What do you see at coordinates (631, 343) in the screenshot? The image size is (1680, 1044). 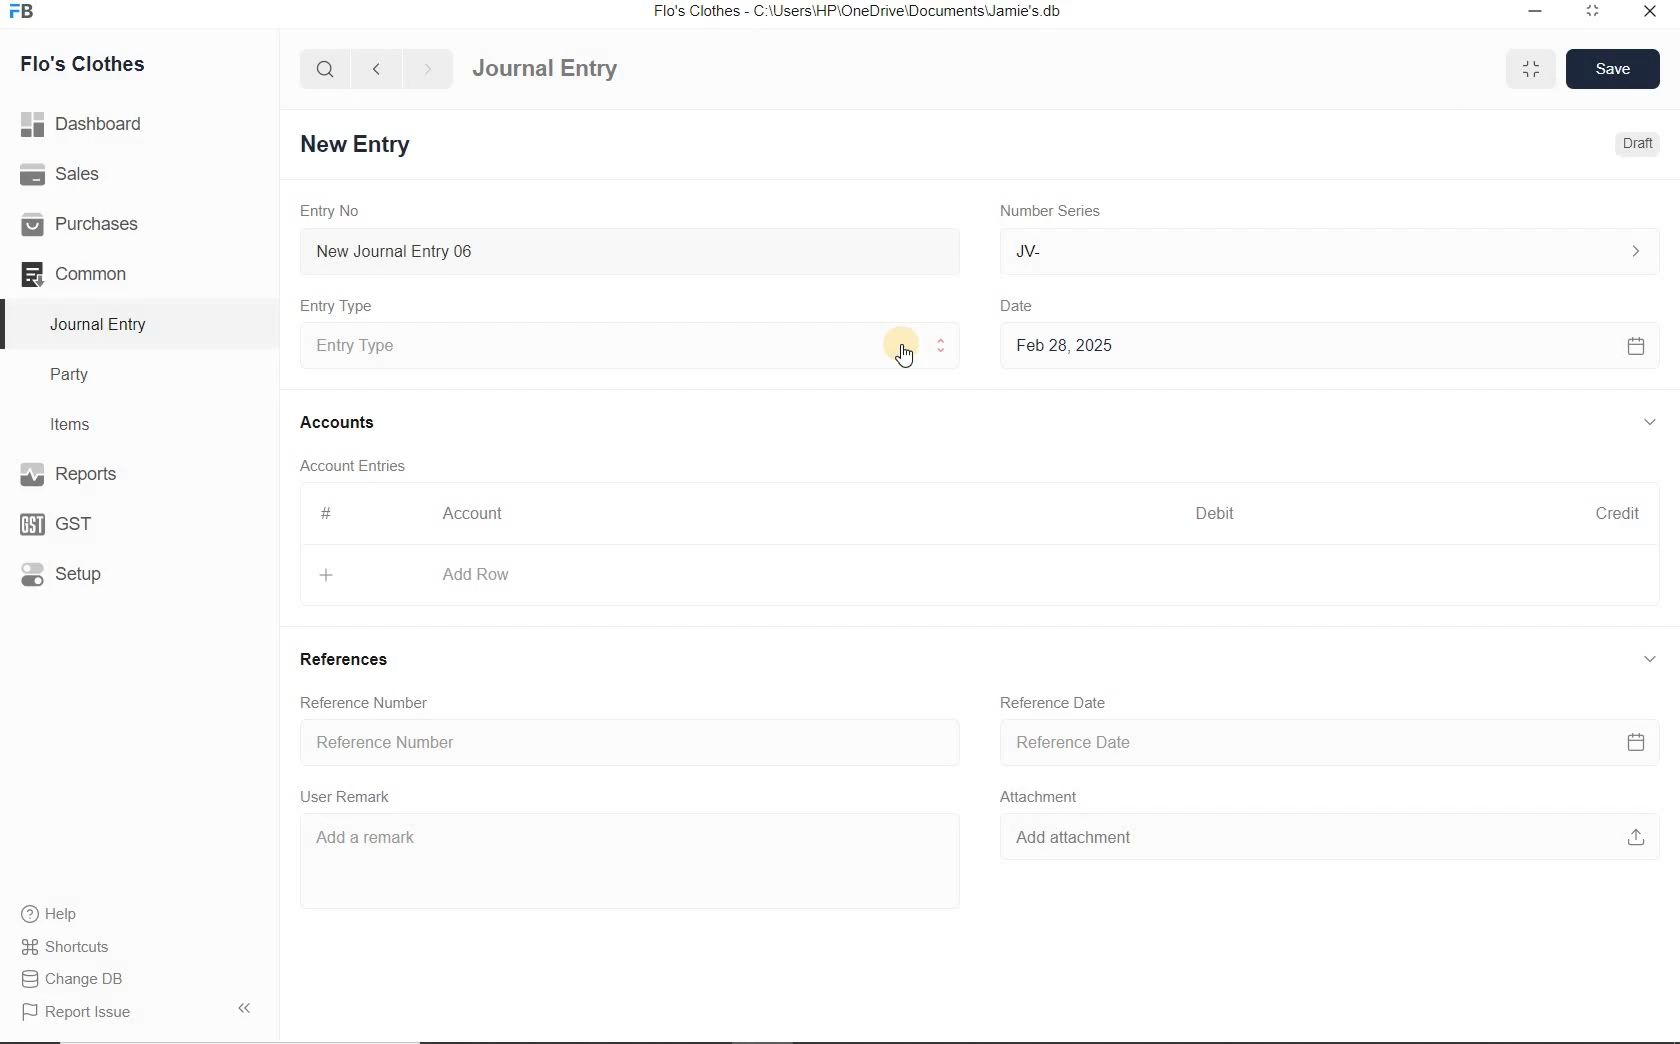 I see `Entry Type` at bounding box center [631, 343].